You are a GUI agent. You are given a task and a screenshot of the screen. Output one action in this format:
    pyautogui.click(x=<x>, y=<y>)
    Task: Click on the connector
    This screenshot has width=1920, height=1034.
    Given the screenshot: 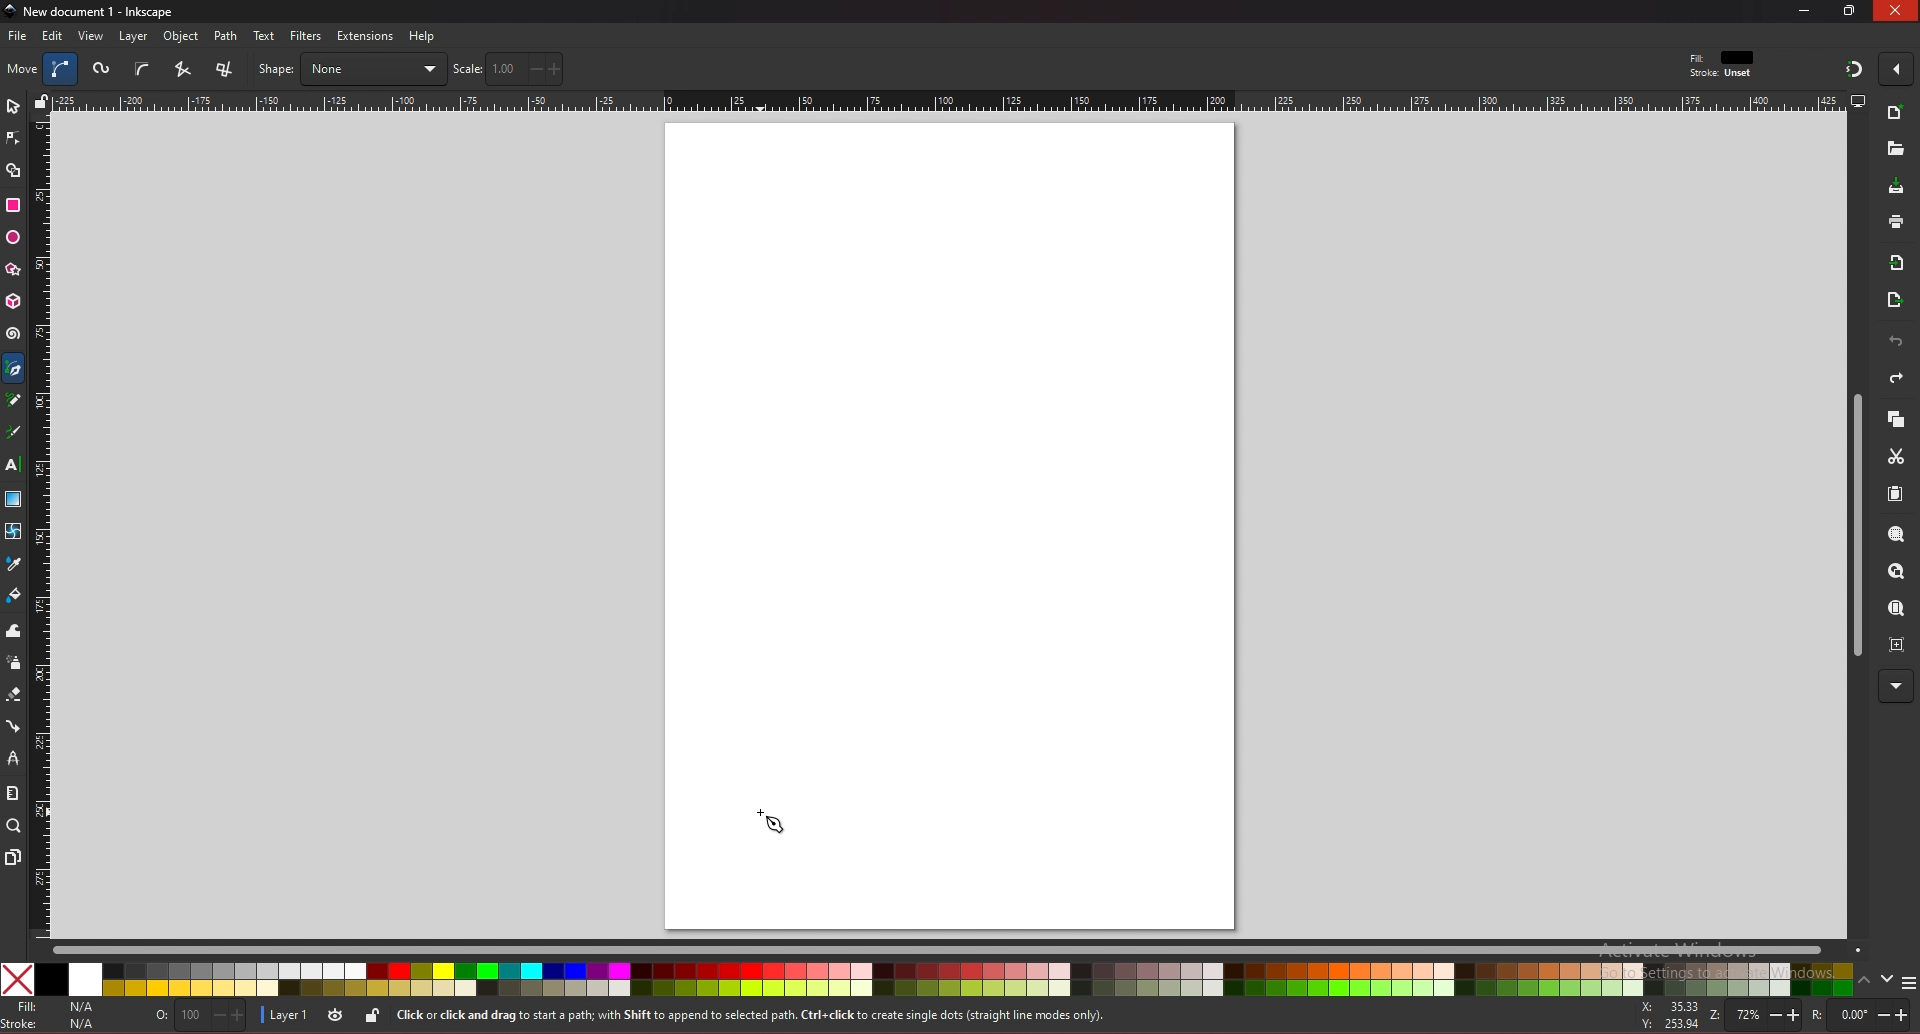 What is the action you would take?
    pyautogui.click(x=14, y=727)
    